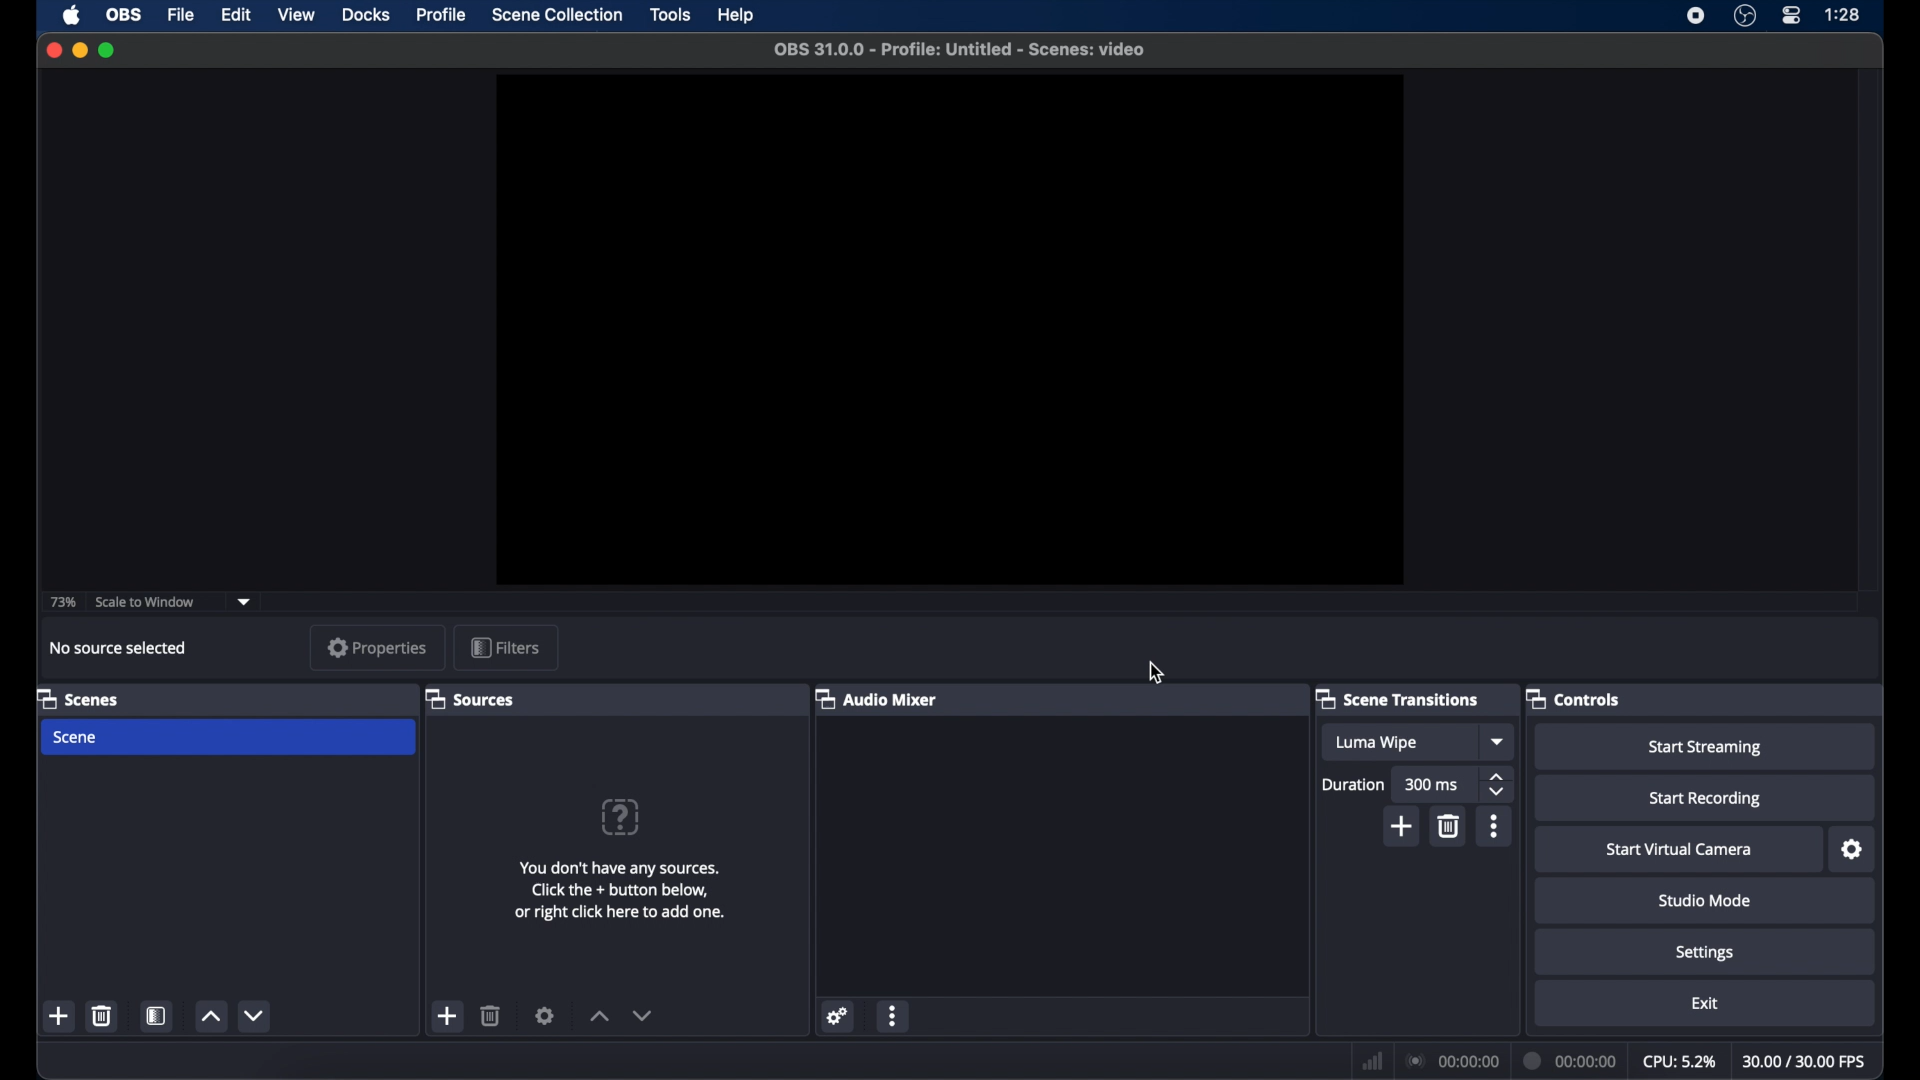 Image resolution: width=1920 pixels, height=1080 pixels. What do you see at coordinates (1373, 1060) in the screenshot?
I see `network` at bounding box center [1373, 1060].